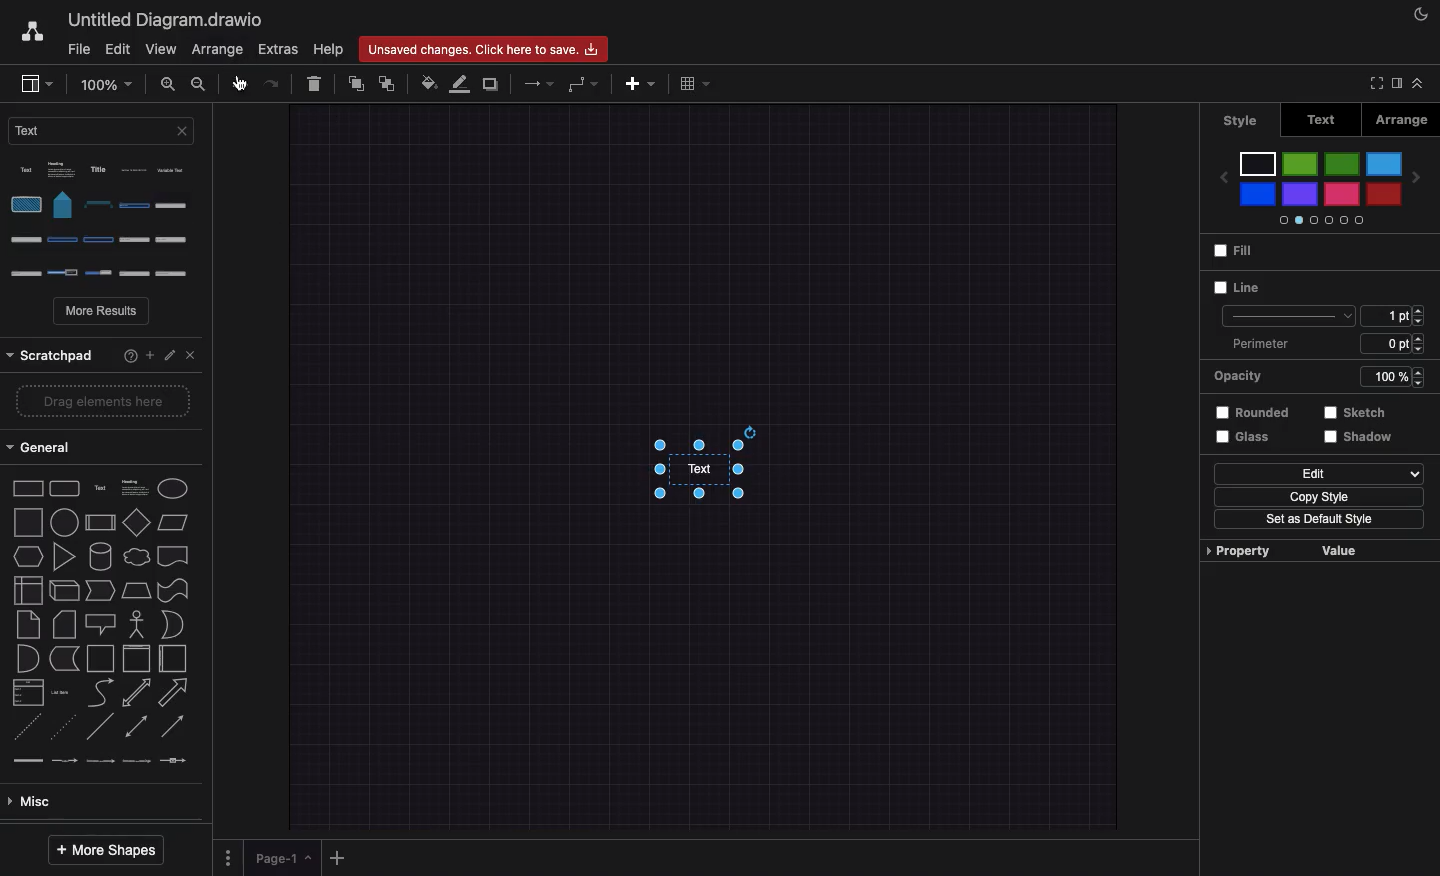 This screenshot has height=876, width=1440. What do you see at coordinates (149, 353) in the screenshot?
I see `Add` at bounding box center [149, 353].